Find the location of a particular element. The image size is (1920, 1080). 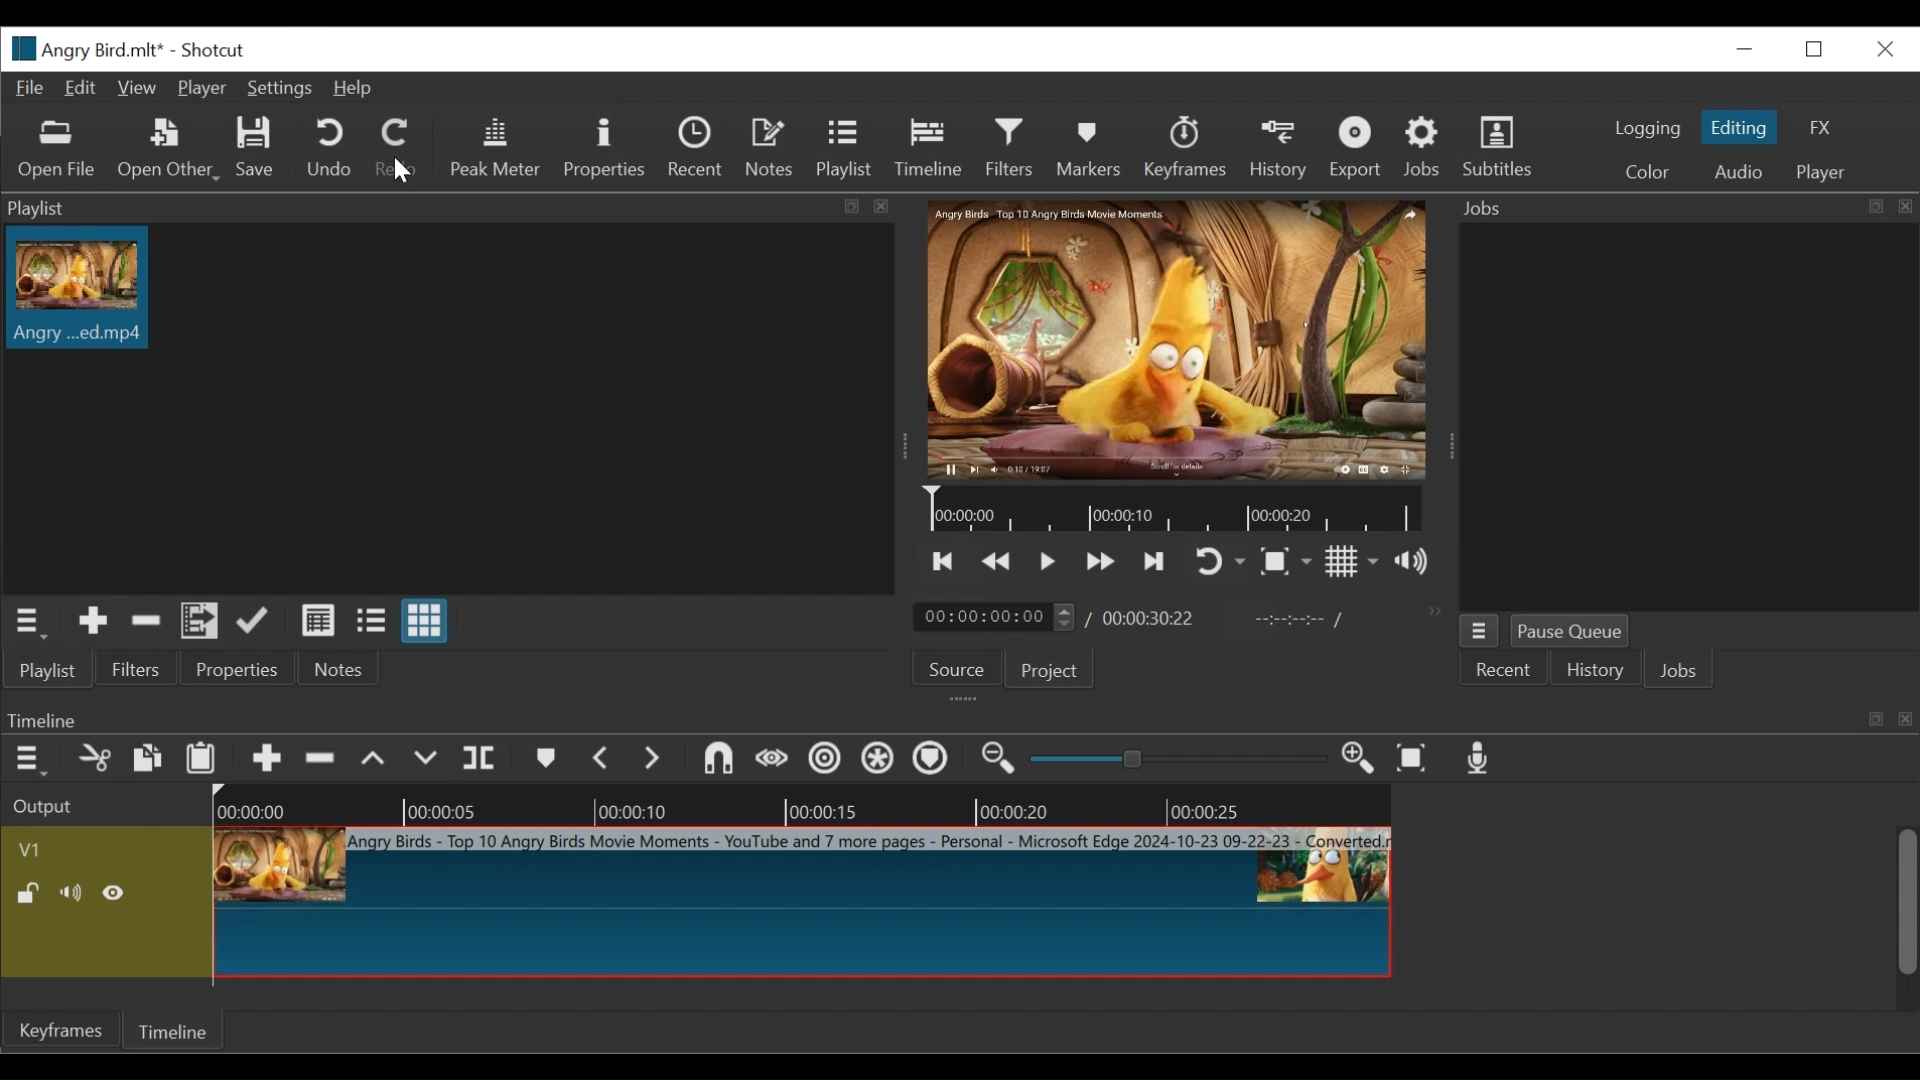

logging is located at coordinates (1646, 131).